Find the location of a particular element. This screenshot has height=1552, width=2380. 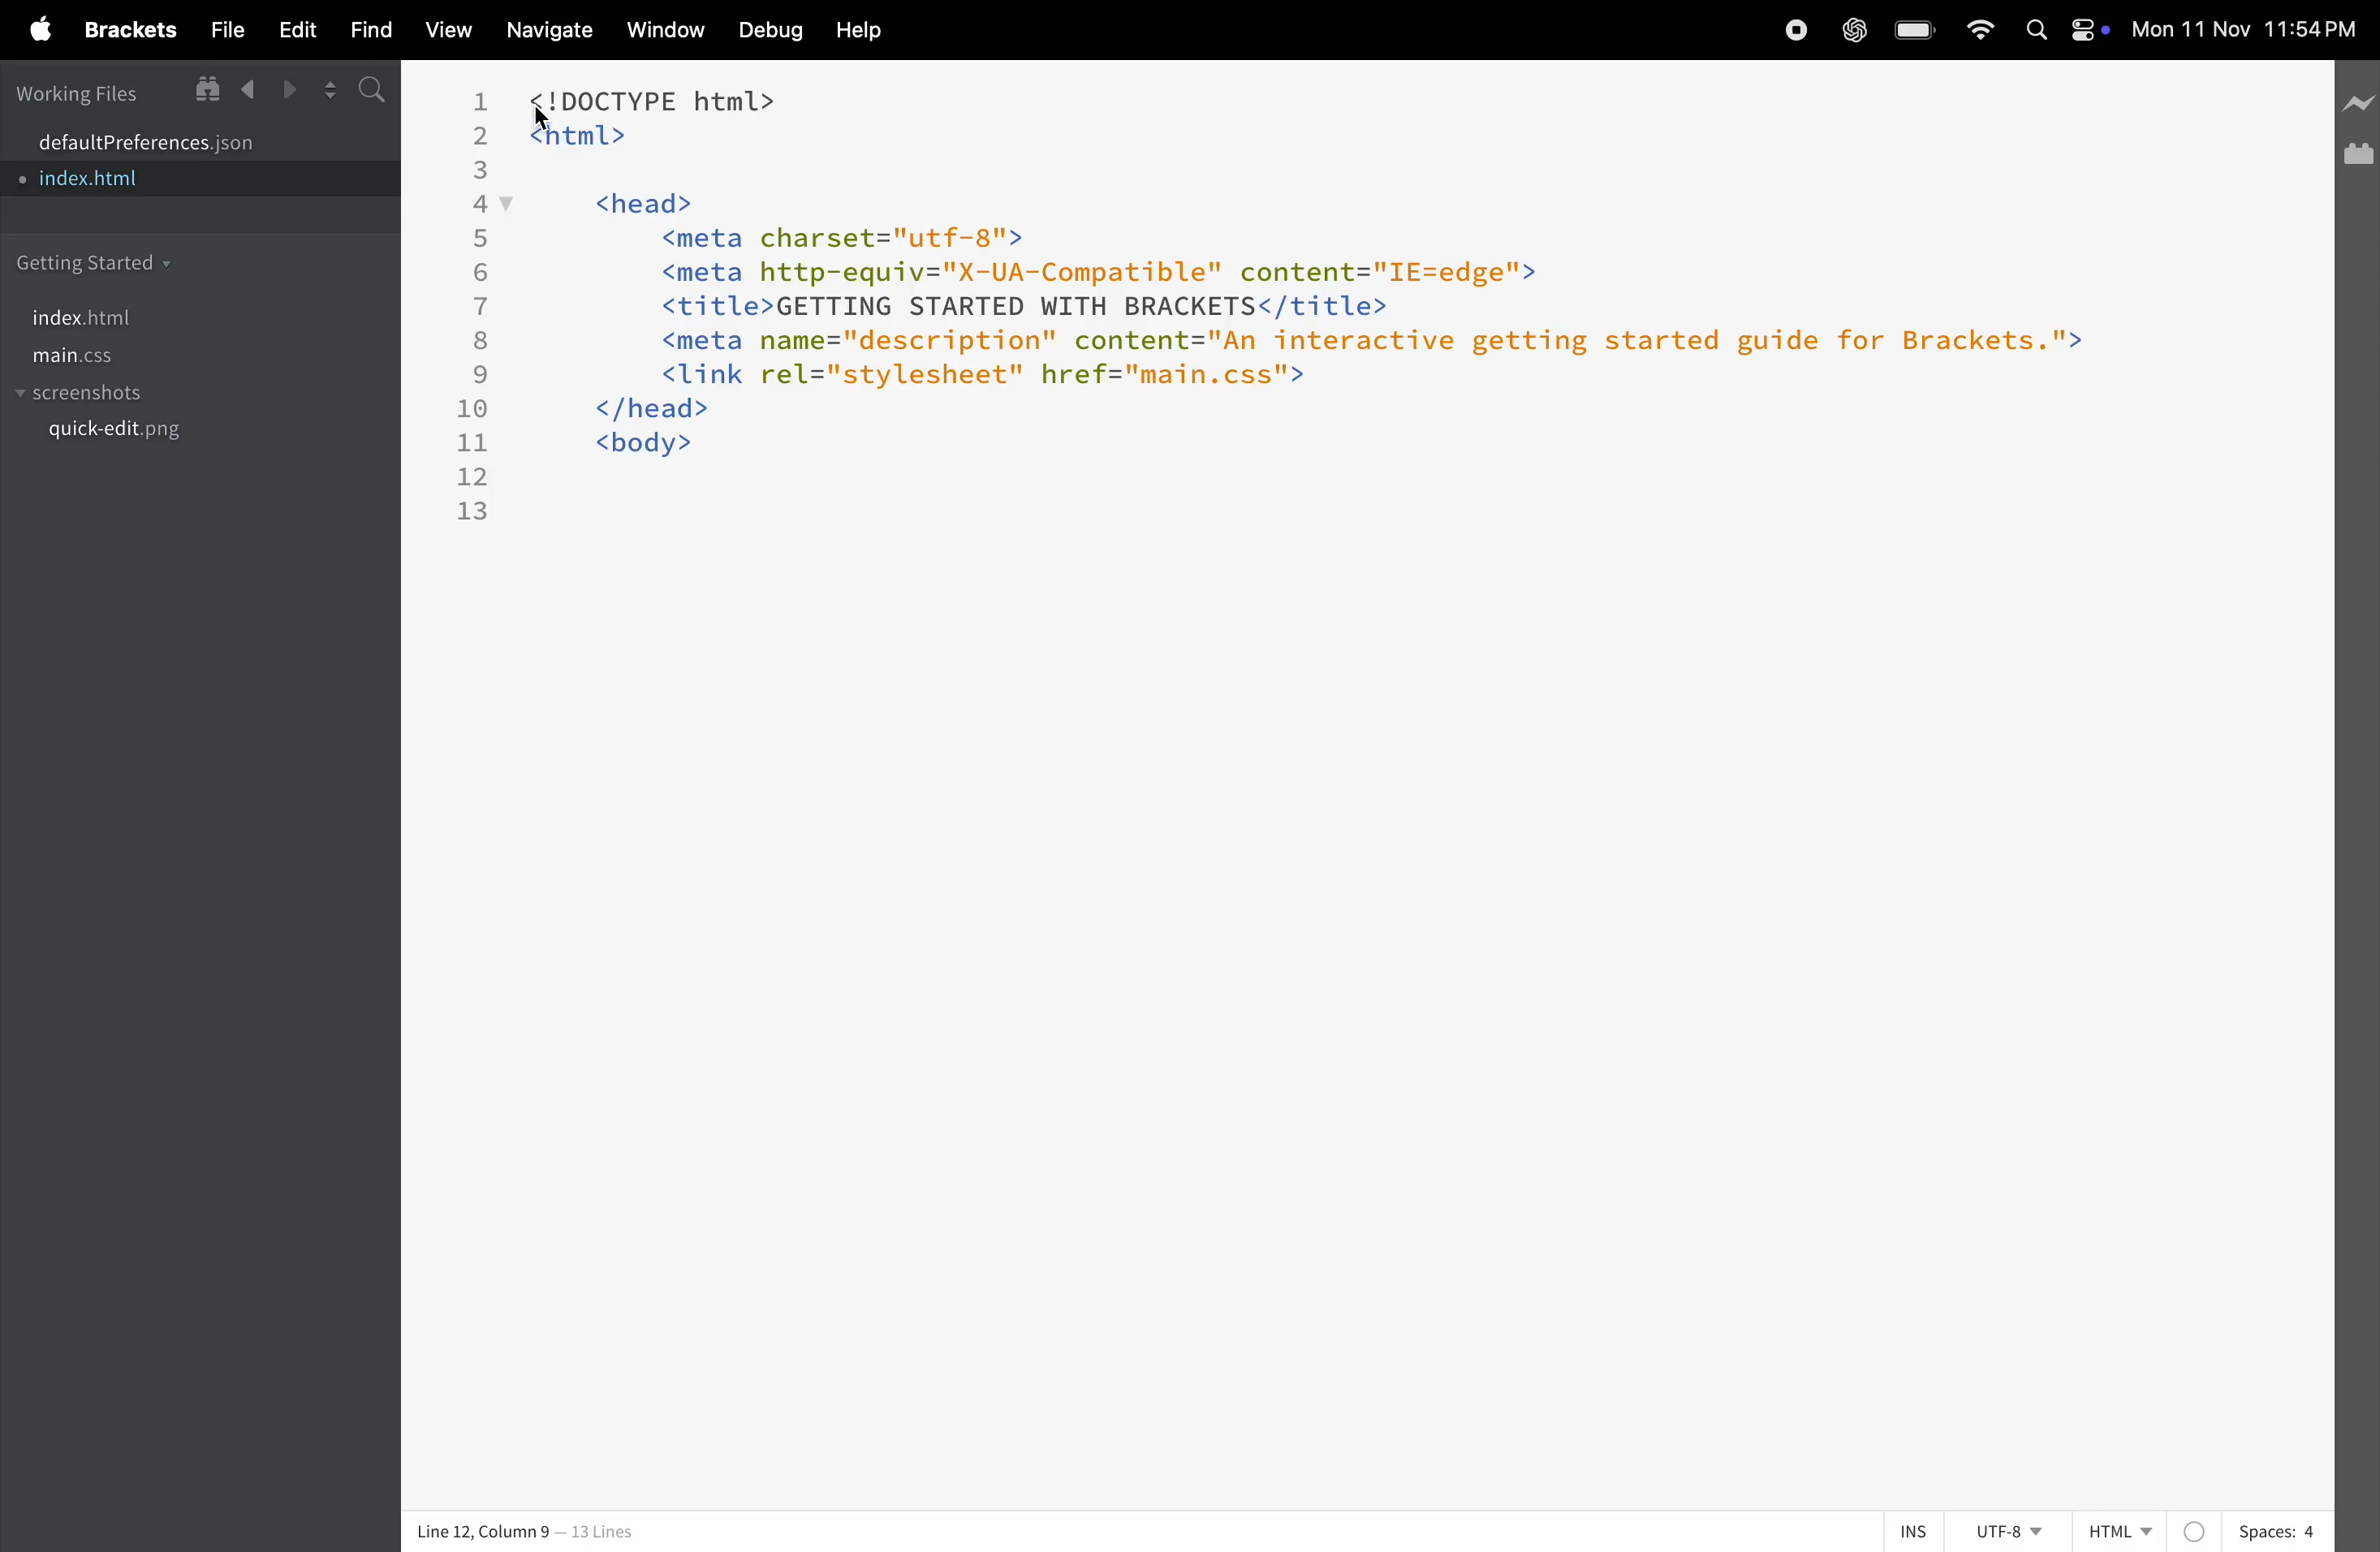

10 is located at coordinates (473, 410).